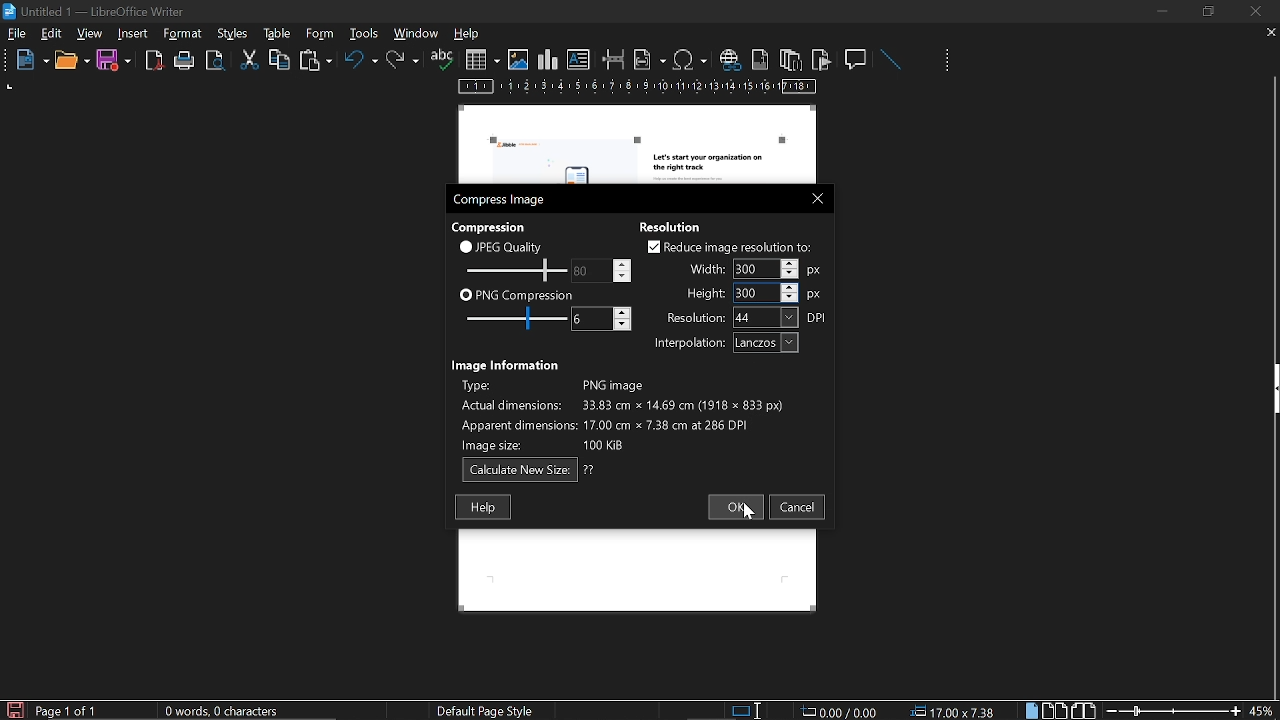  I want to click on current zoom, so click(1263, 710).